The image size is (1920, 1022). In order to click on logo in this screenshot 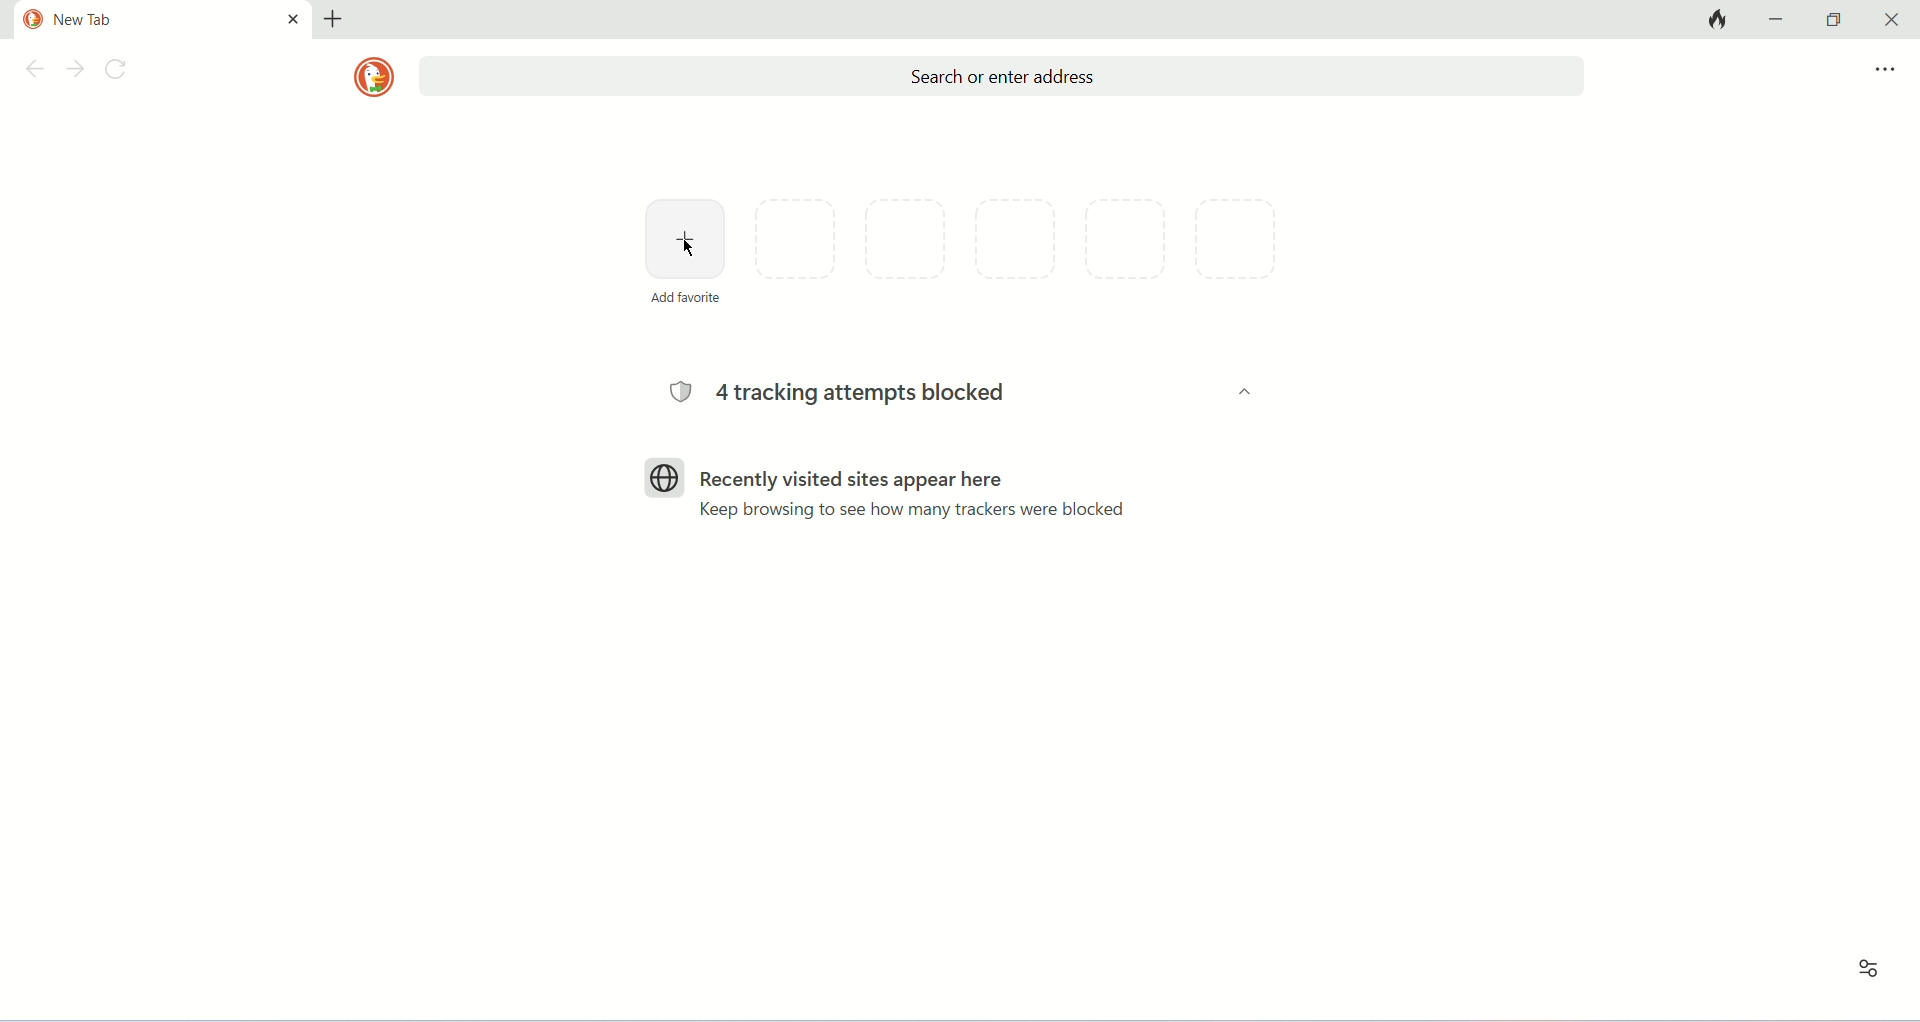, I will do `click(373, 77)`.